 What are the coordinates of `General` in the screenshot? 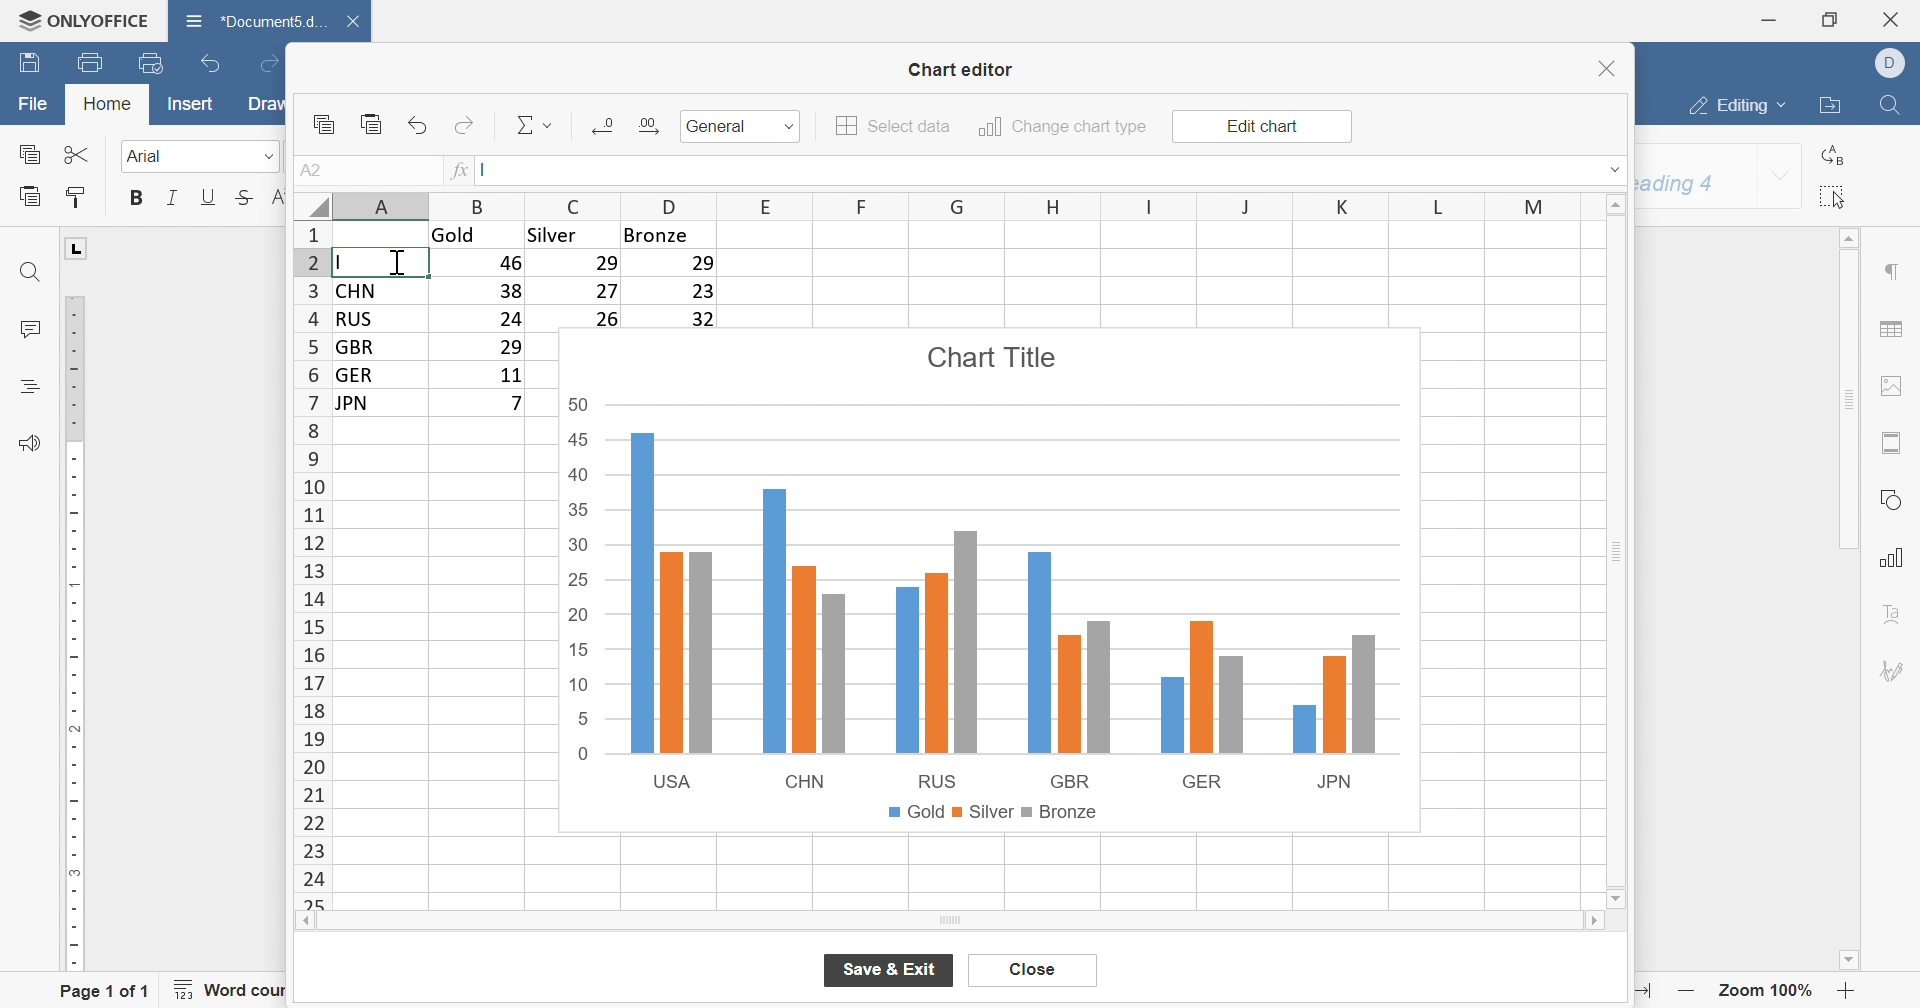 It's located at (720, 126).